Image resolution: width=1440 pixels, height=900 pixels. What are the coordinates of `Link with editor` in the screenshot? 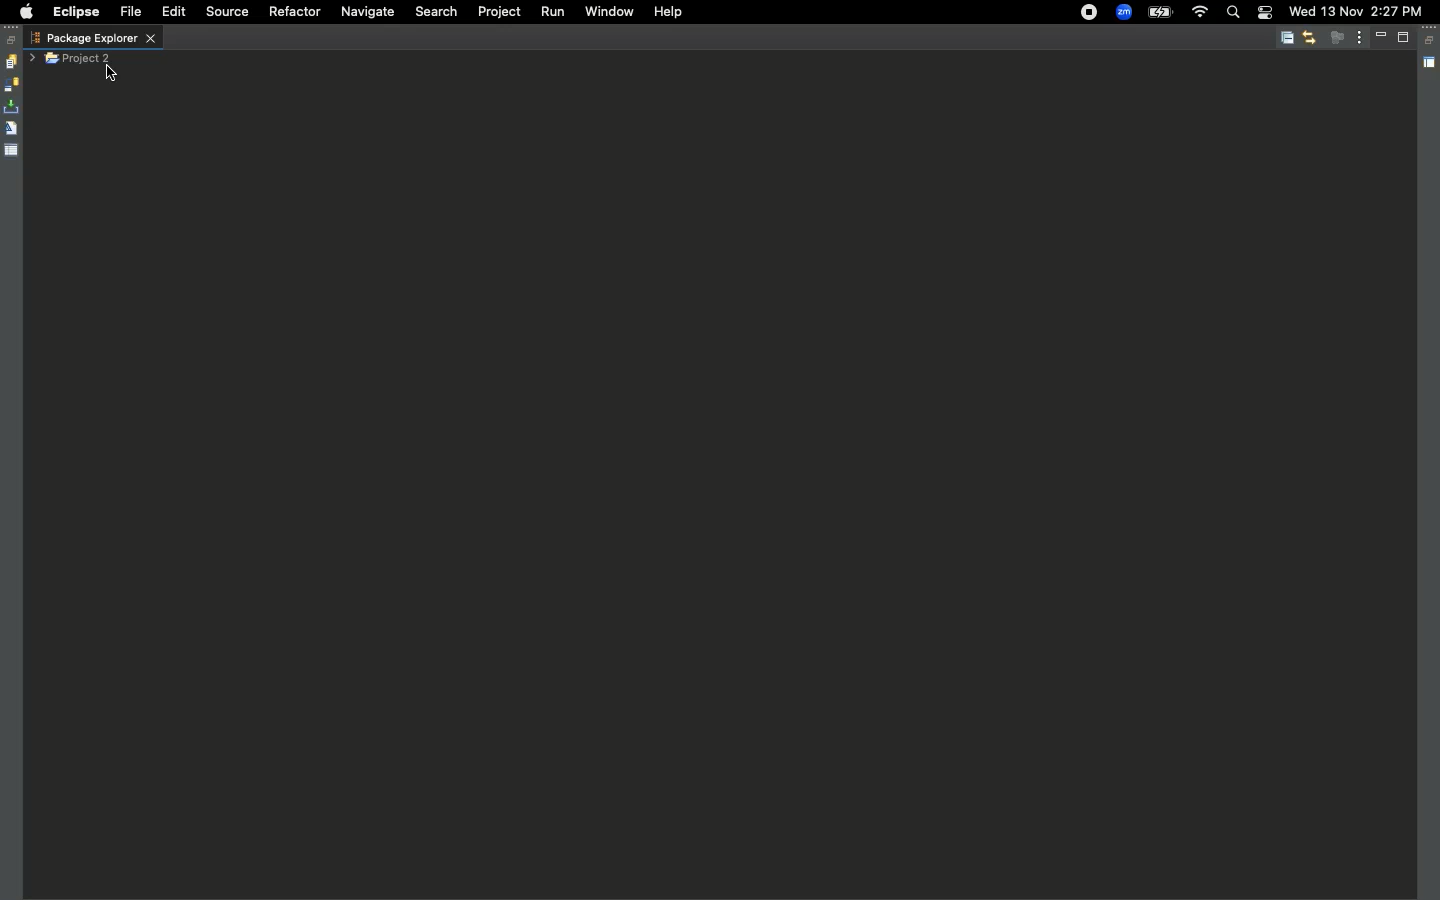 It's located at (1309, 37).